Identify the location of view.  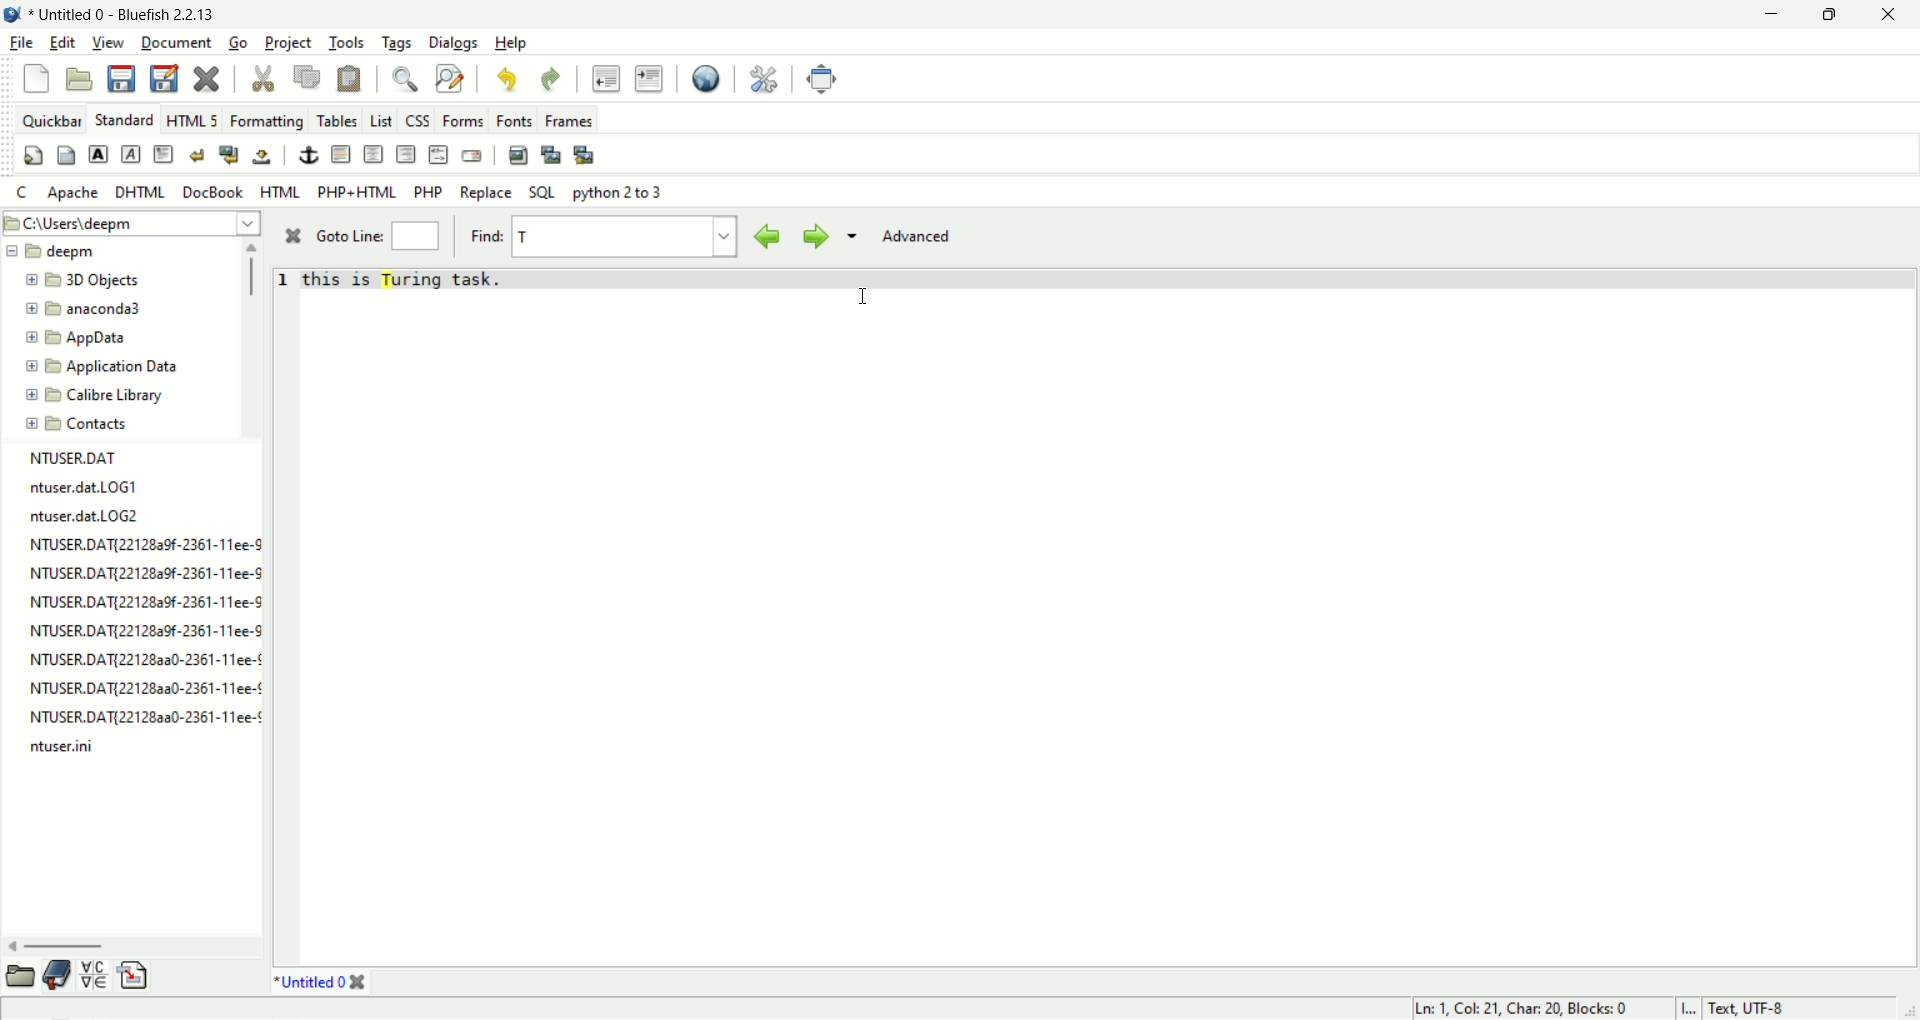
(107, 43).